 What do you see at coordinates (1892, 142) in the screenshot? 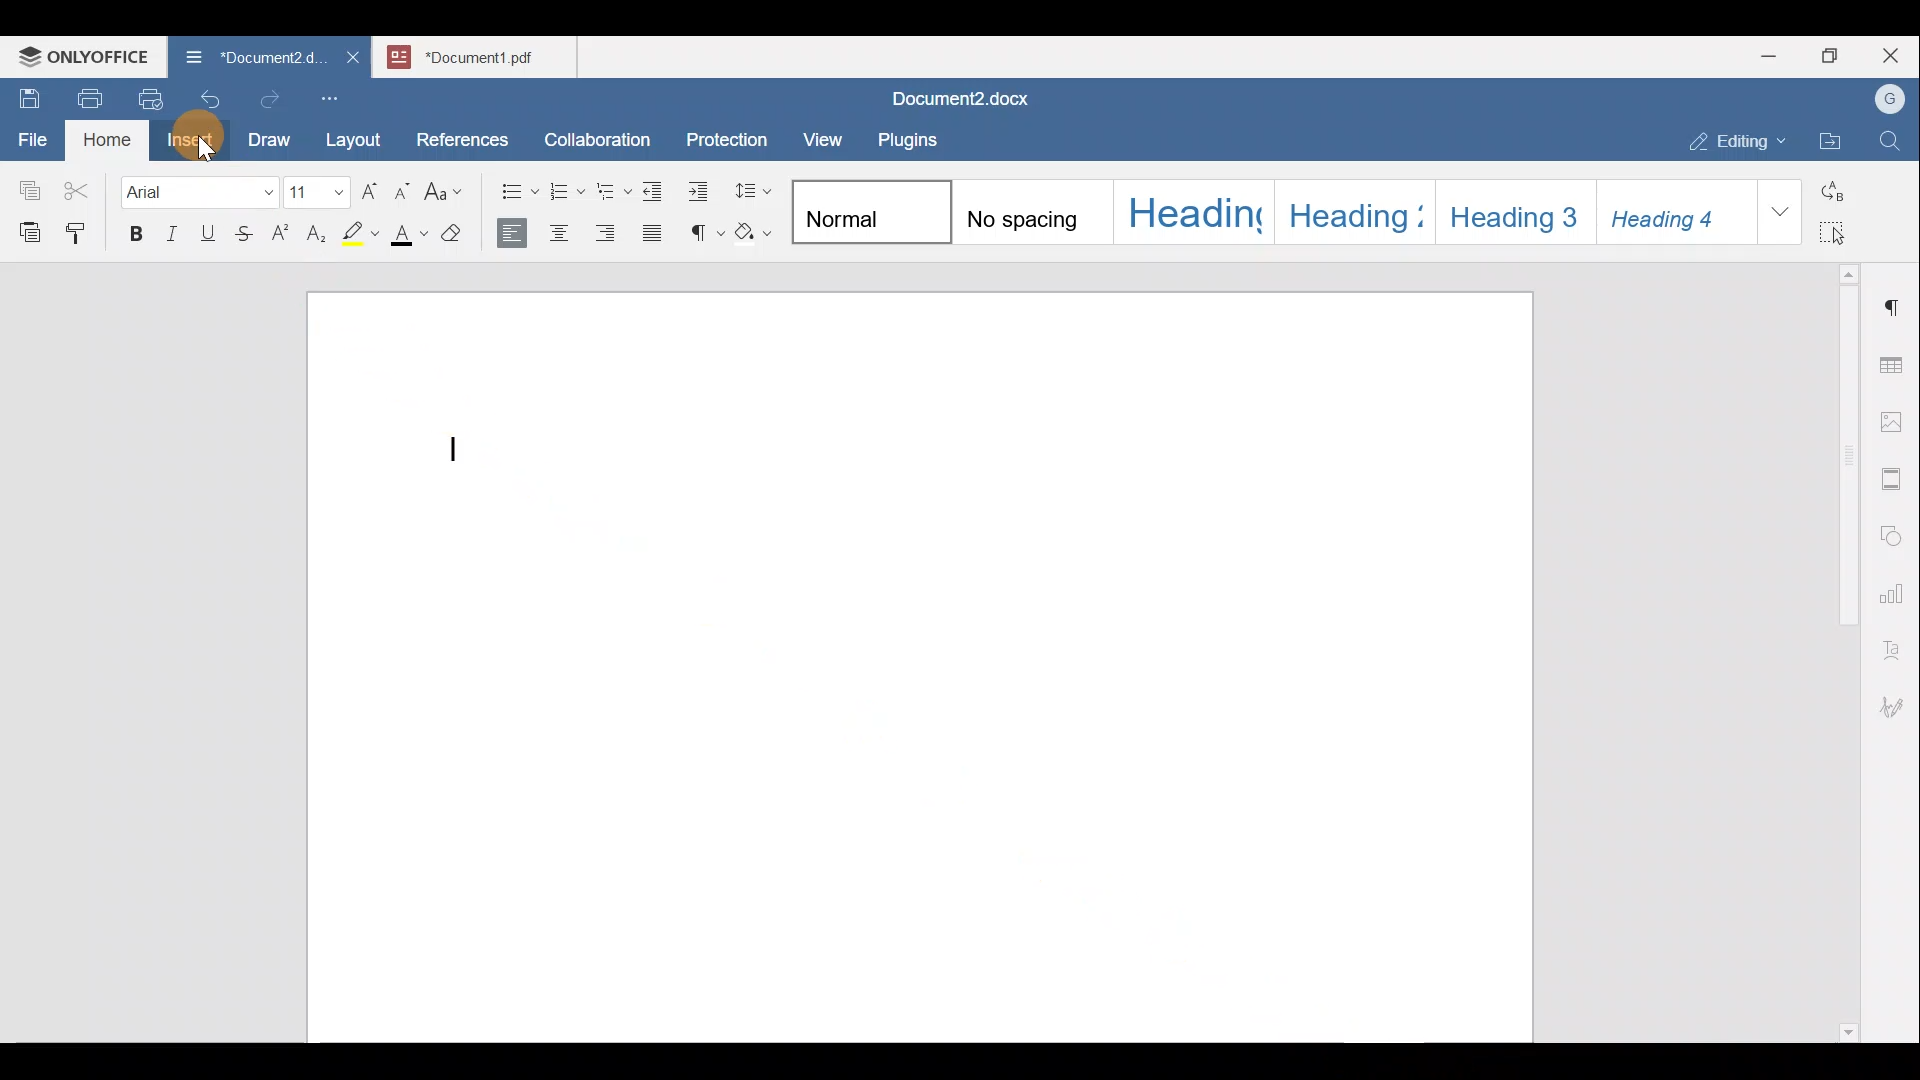
I see `Find` at bounding box center [1892, 142].